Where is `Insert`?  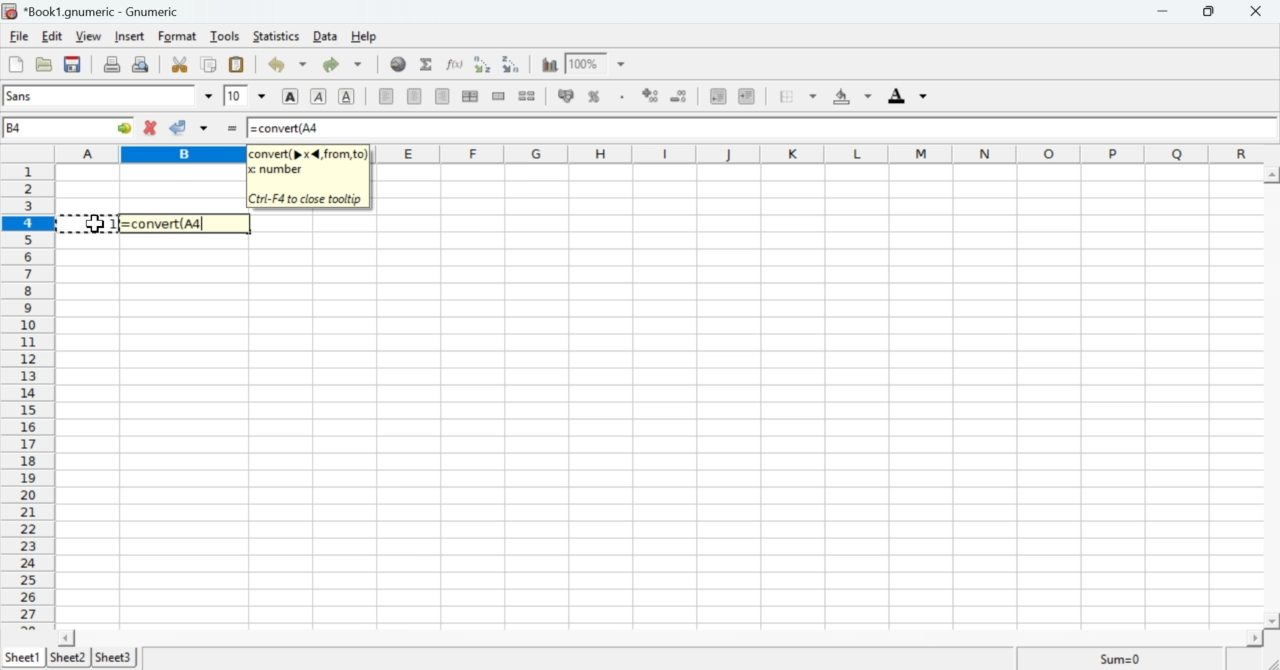 Insert is located at coordinates (130, 36).